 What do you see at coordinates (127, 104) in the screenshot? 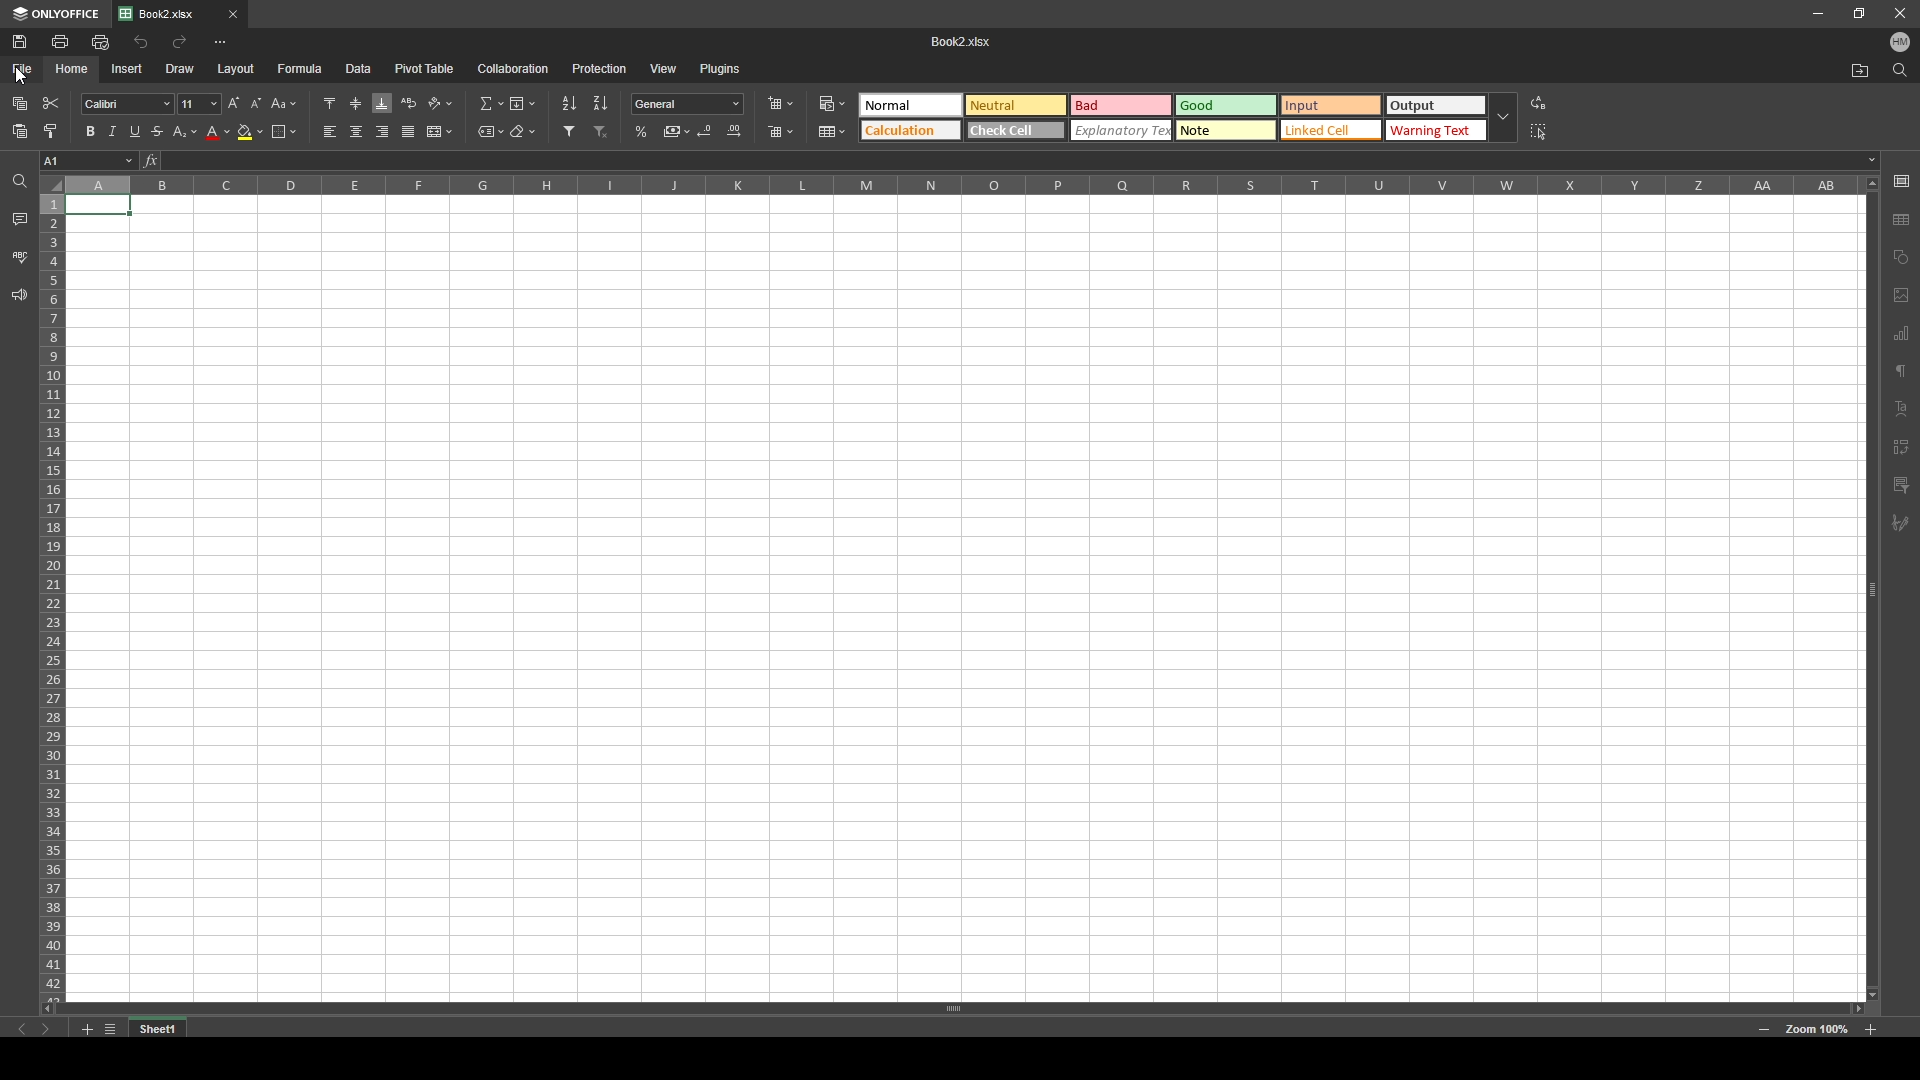
I see `font type` at bounding box center [127, 104].